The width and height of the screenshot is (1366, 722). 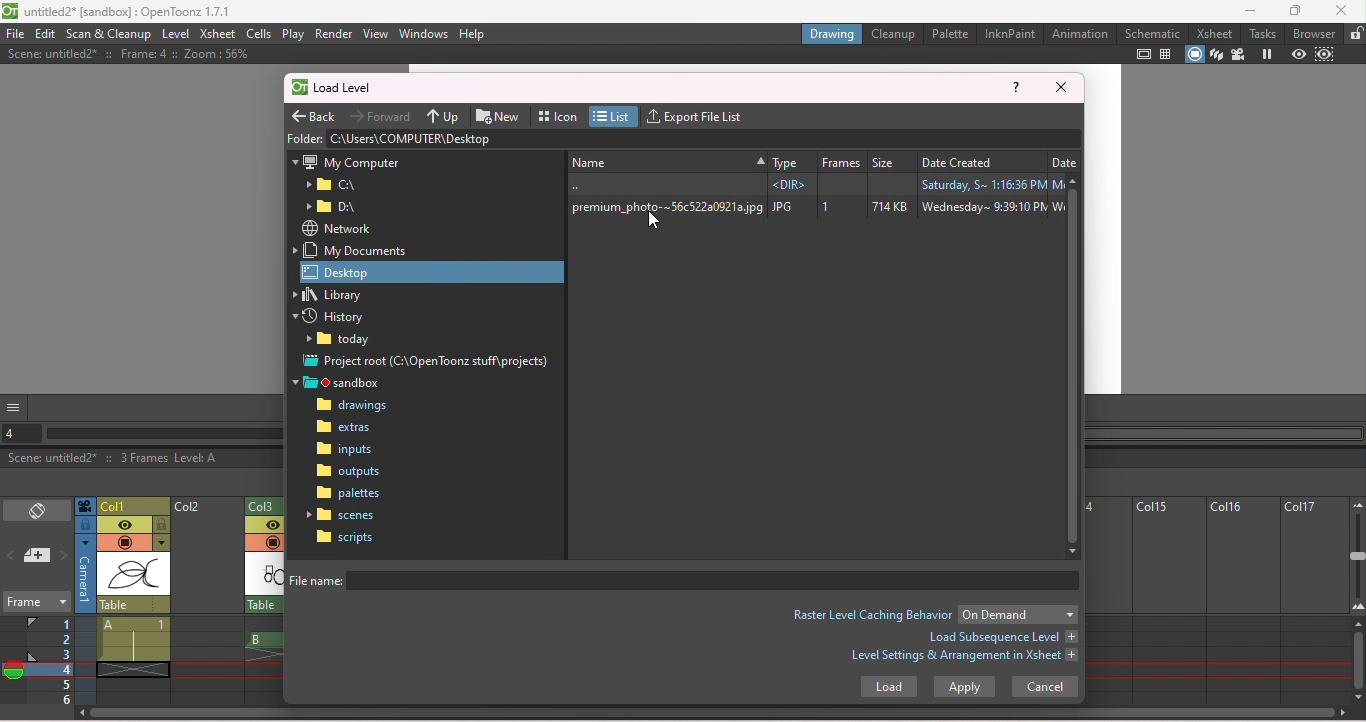 I want to click on Safe area, so click(x=1144, y=54).